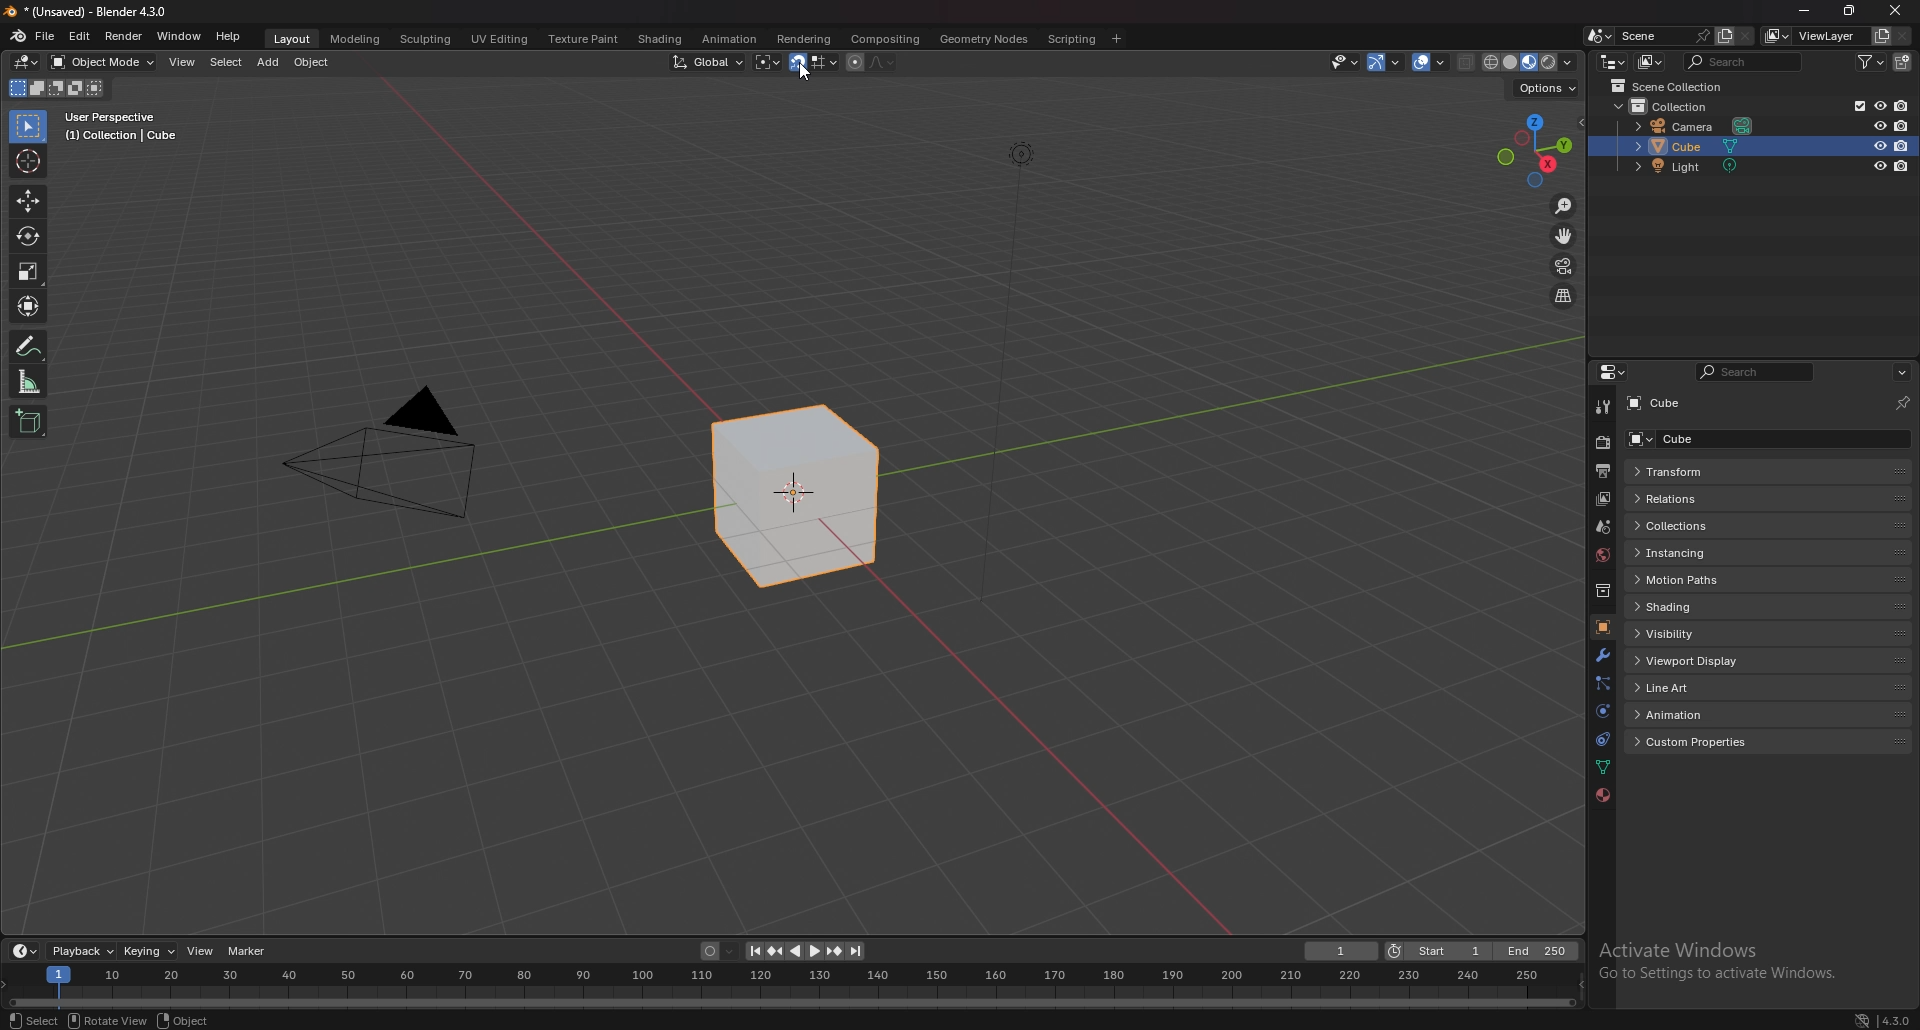  Describe the element at coordinates (1565, 207) in the screenshot. I see `zoom` at that location.